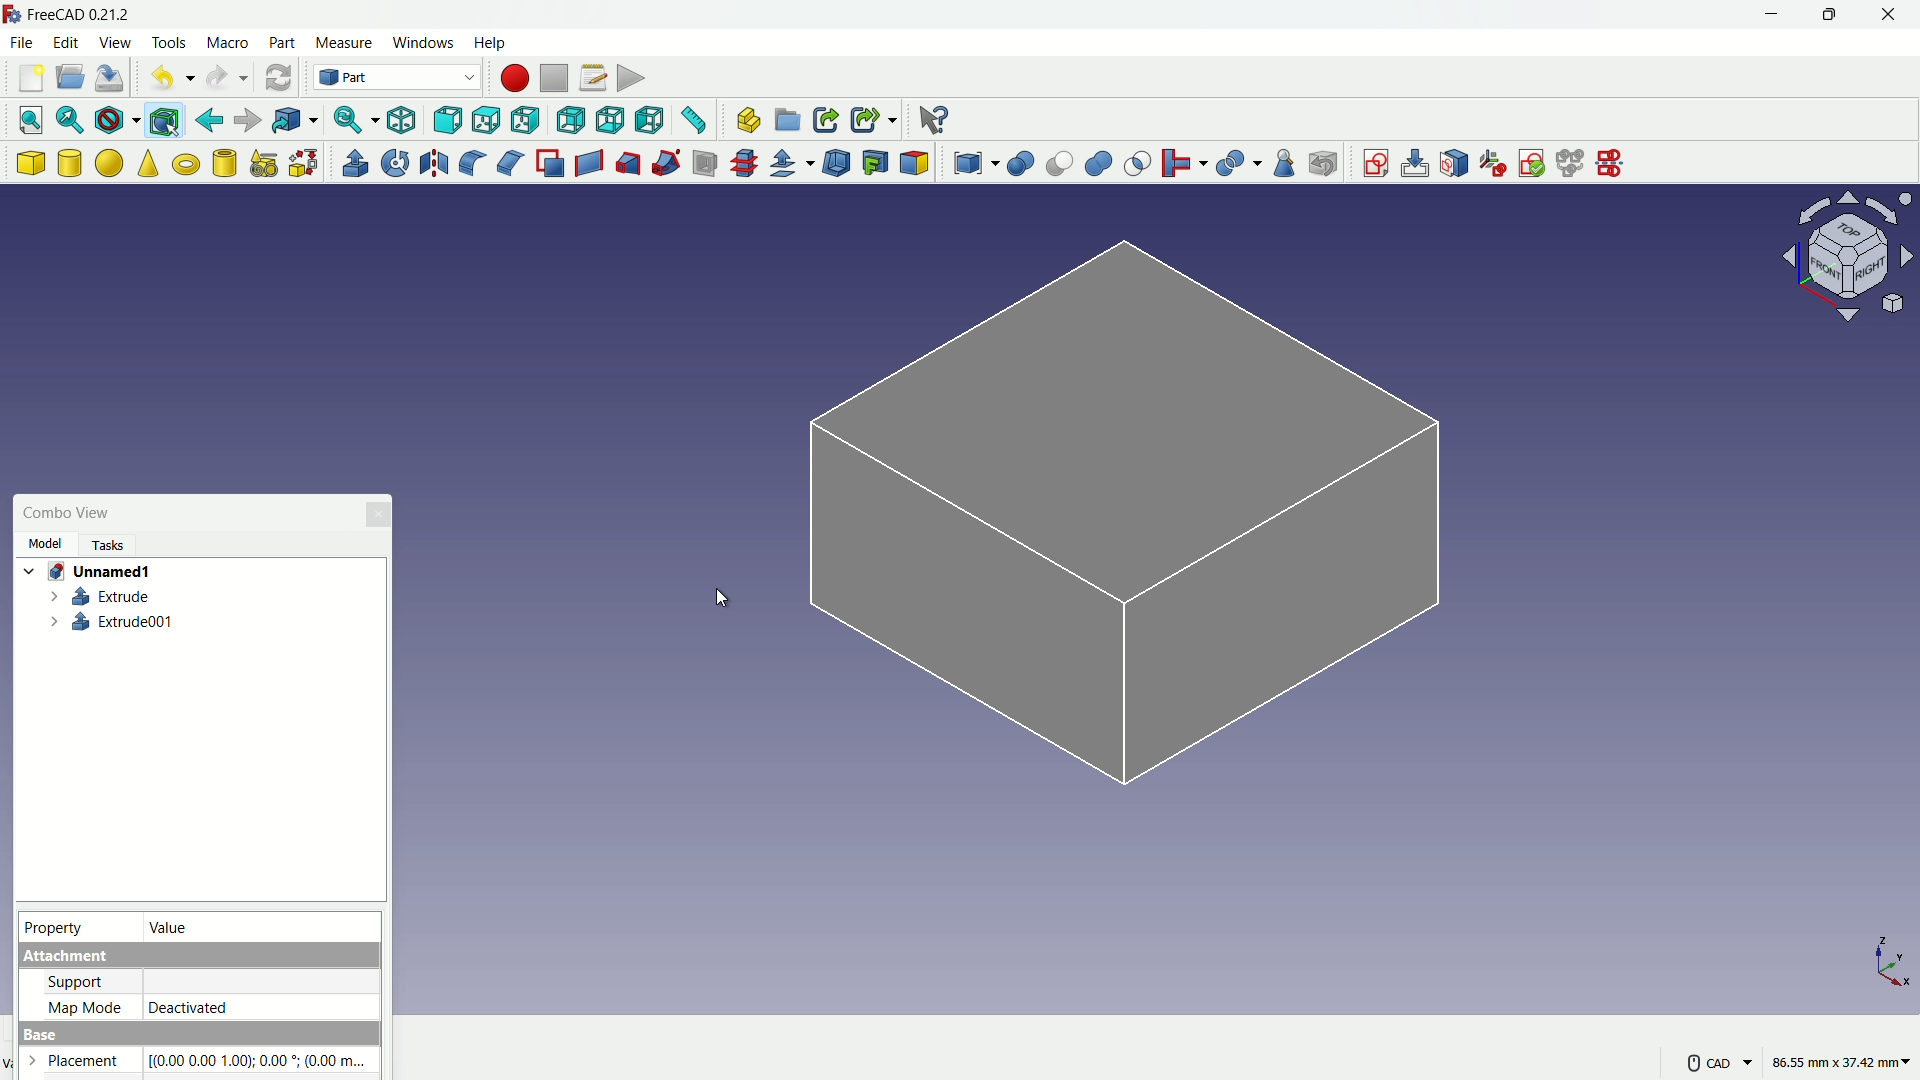 The height and width of the screenshot is (1080, 1920). I want to click on help, so click(492, 42).